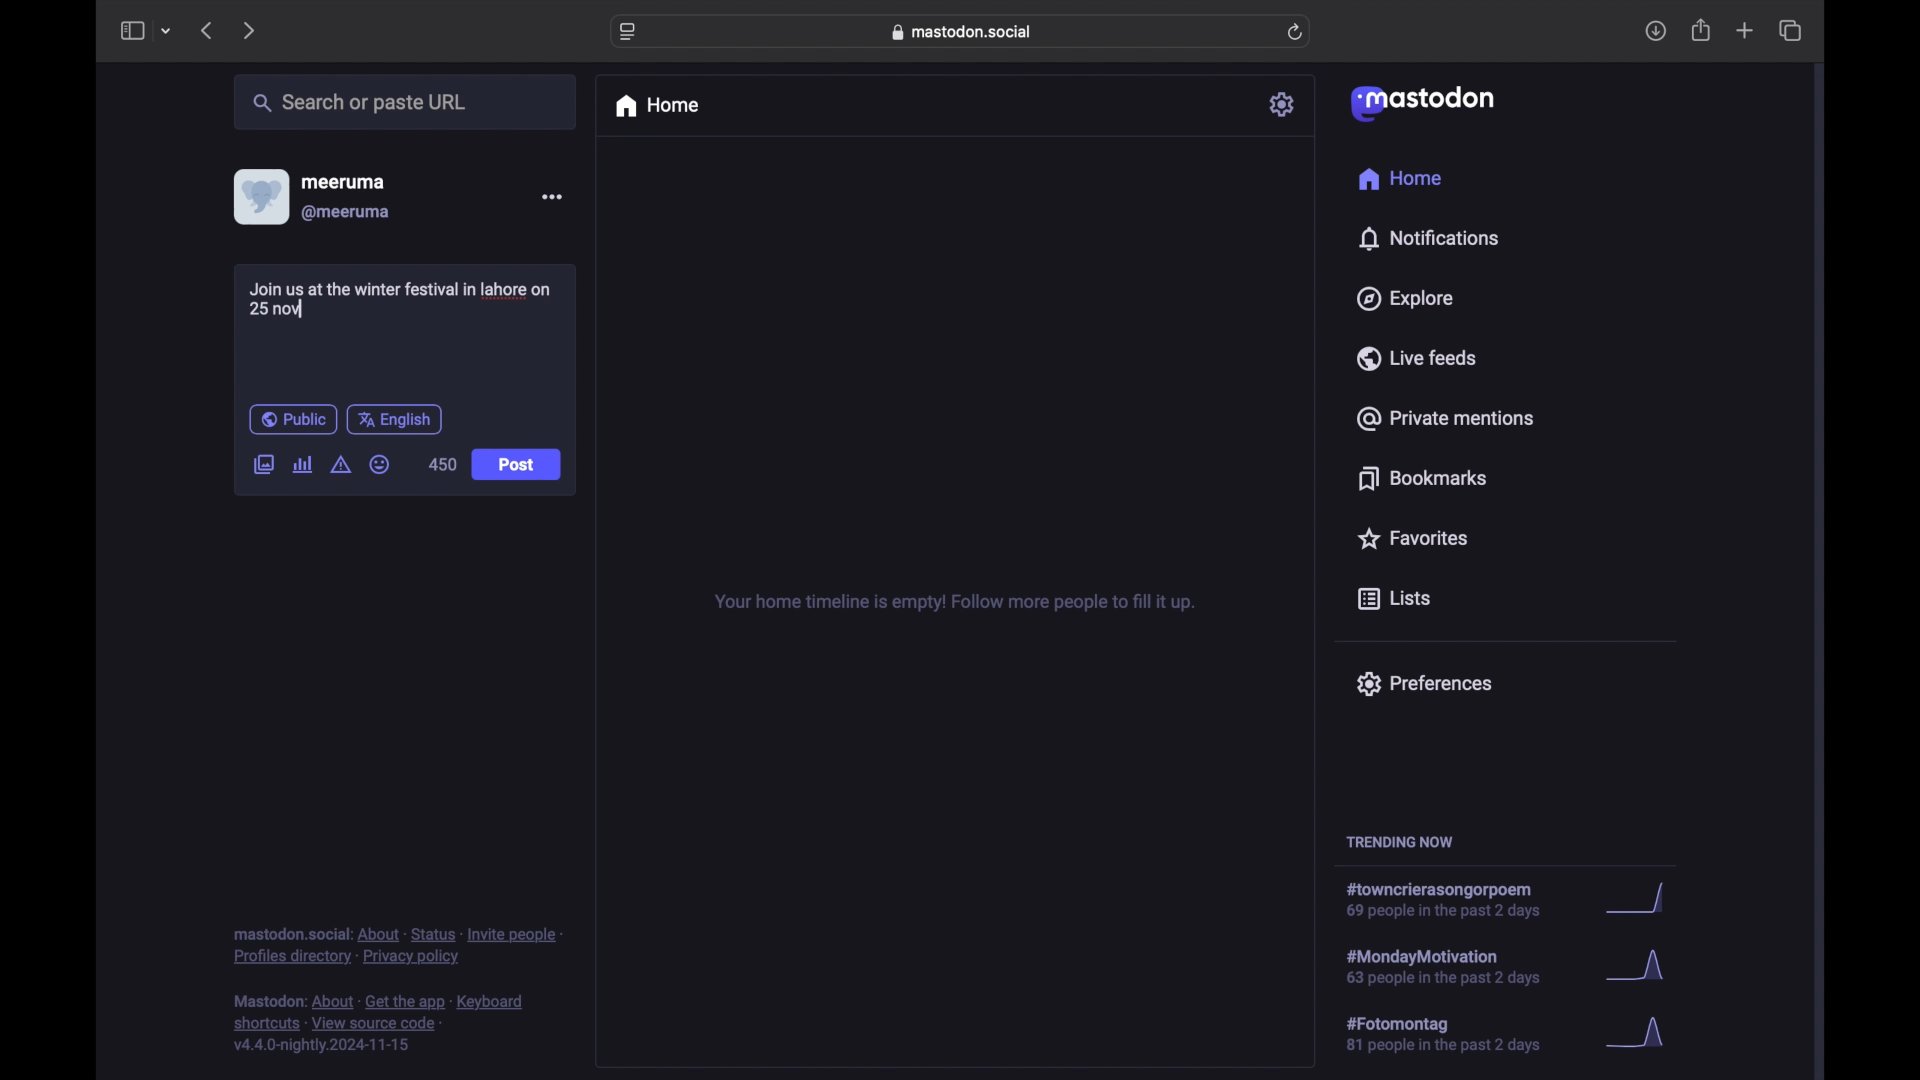 Image resolution: width=1920 pixels, height=1080 pixels. Describe the element at coordinates (340, 465) in the screenshot. I see `add content warning` at that location.